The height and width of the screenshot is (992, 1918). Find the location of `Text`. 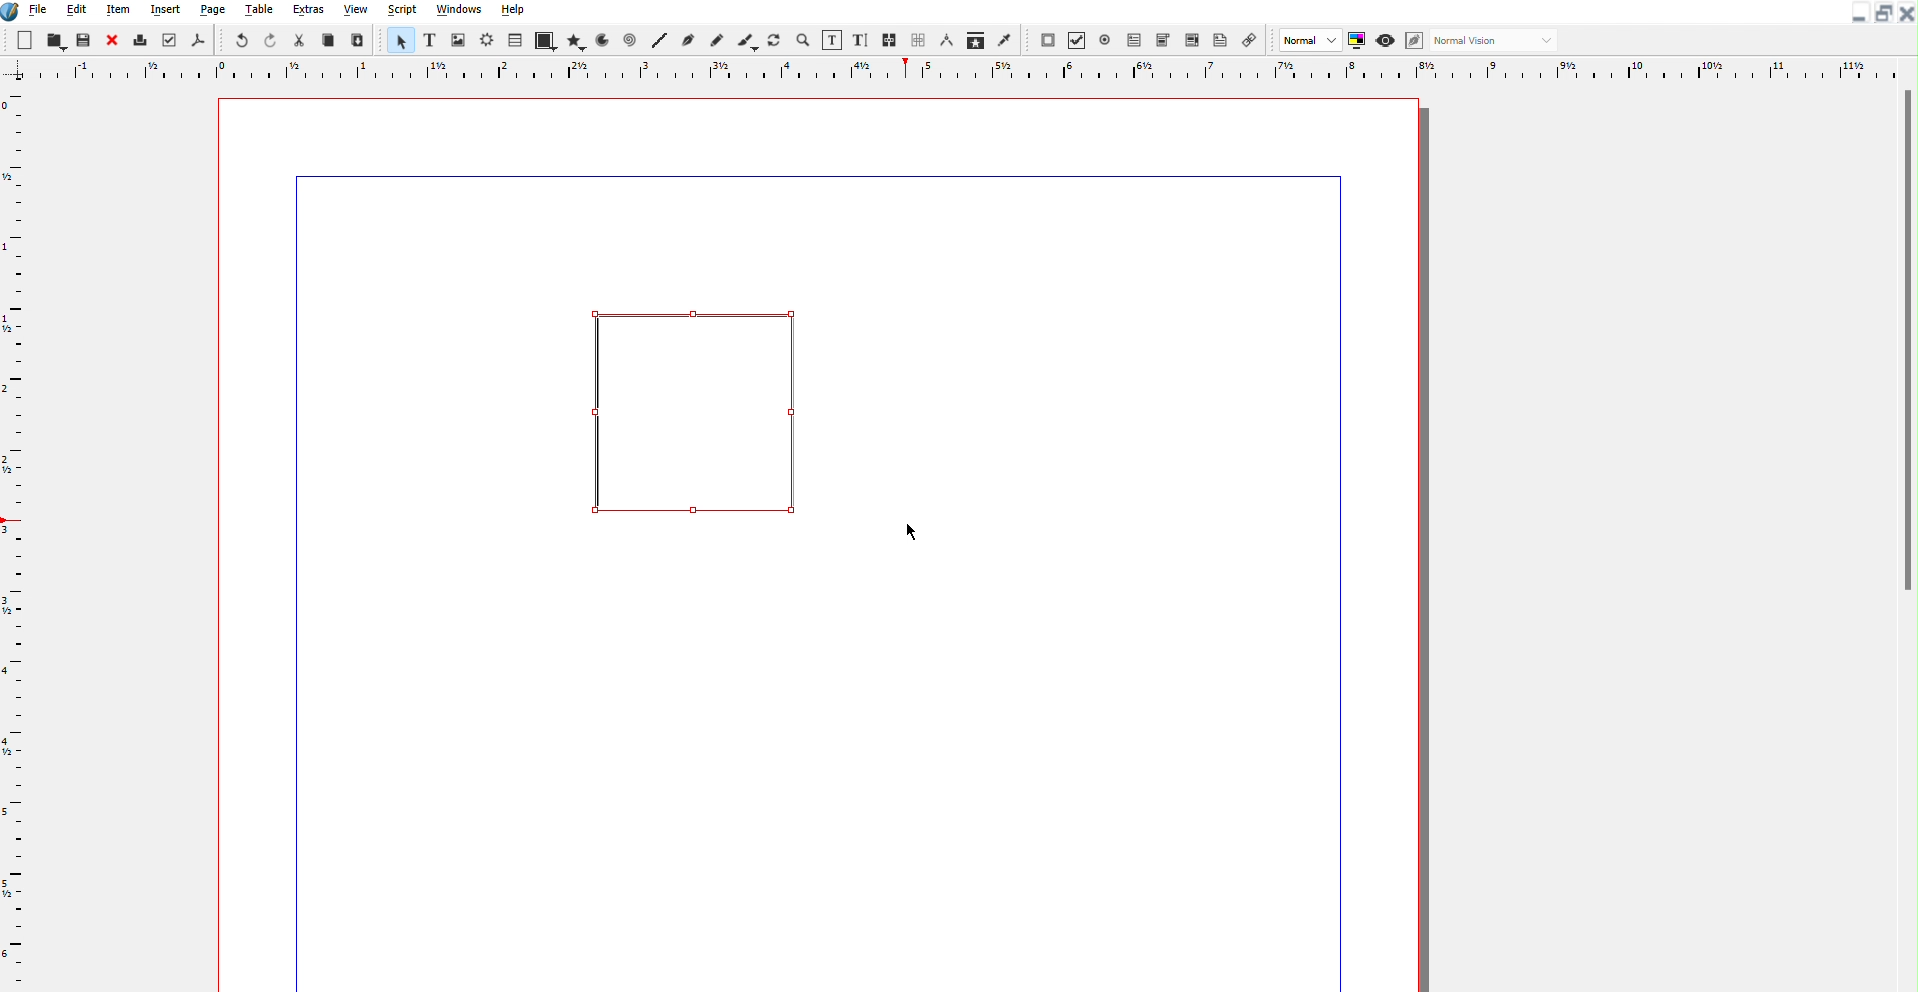

Text is located at coordinates (428, 40).